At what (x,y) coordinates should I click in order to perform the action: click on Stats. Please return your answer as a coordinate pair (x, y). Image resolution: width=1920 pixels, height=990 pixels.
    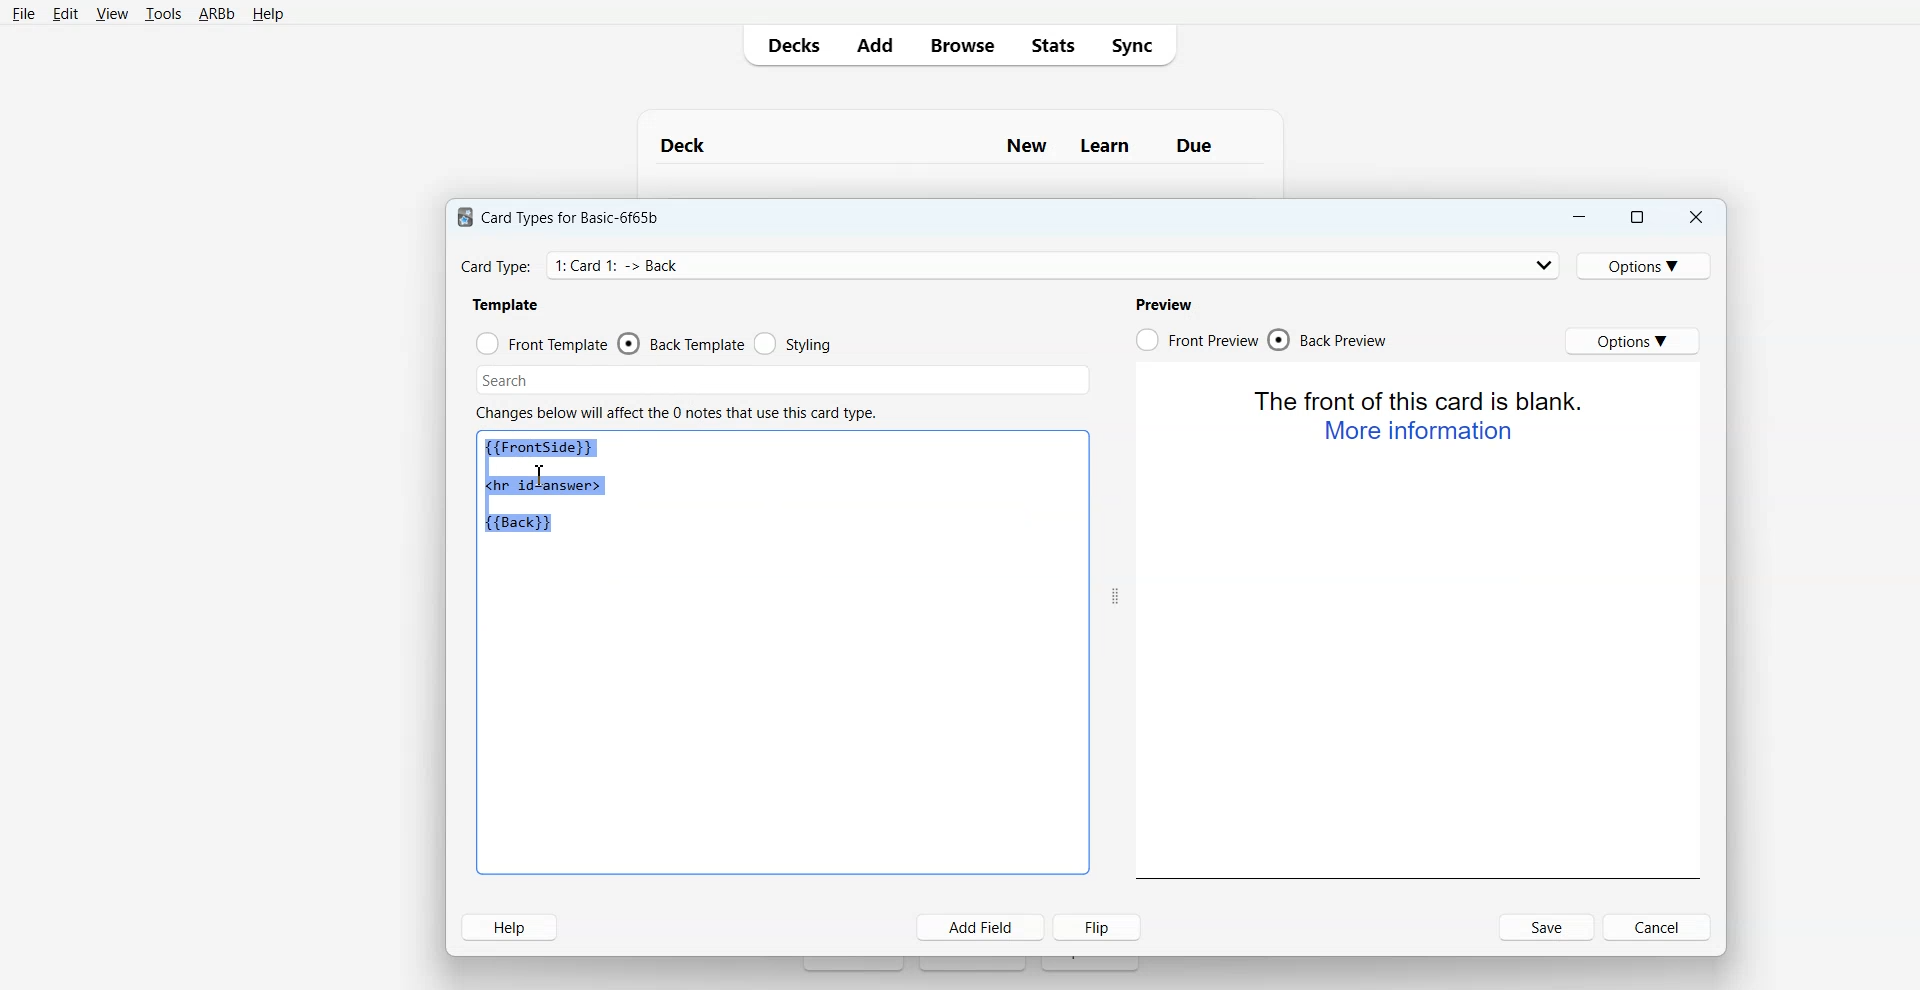
    Looking at the image, I should click on (1049, 45).